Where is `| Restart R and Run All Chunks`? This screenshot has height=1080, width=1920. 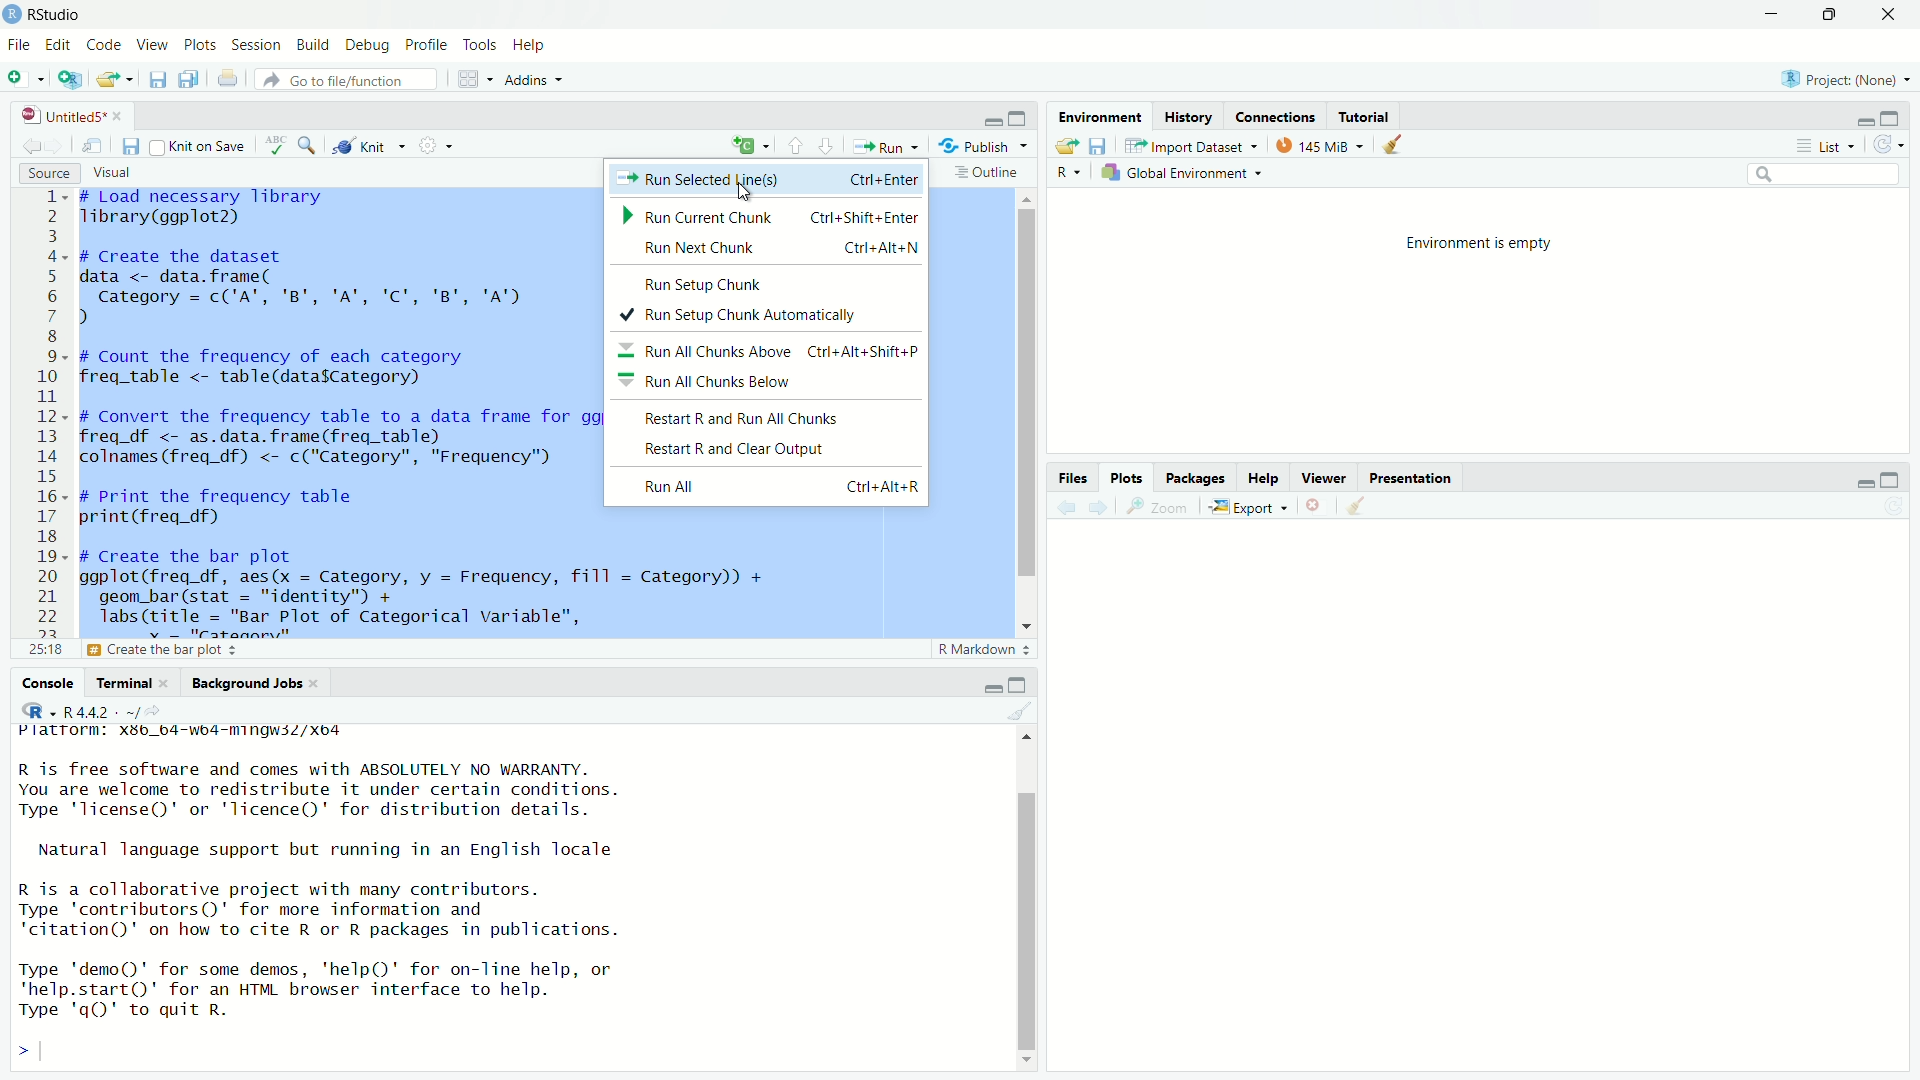 | Restart R and Run All Chunks is located at coordinates (772, 416).